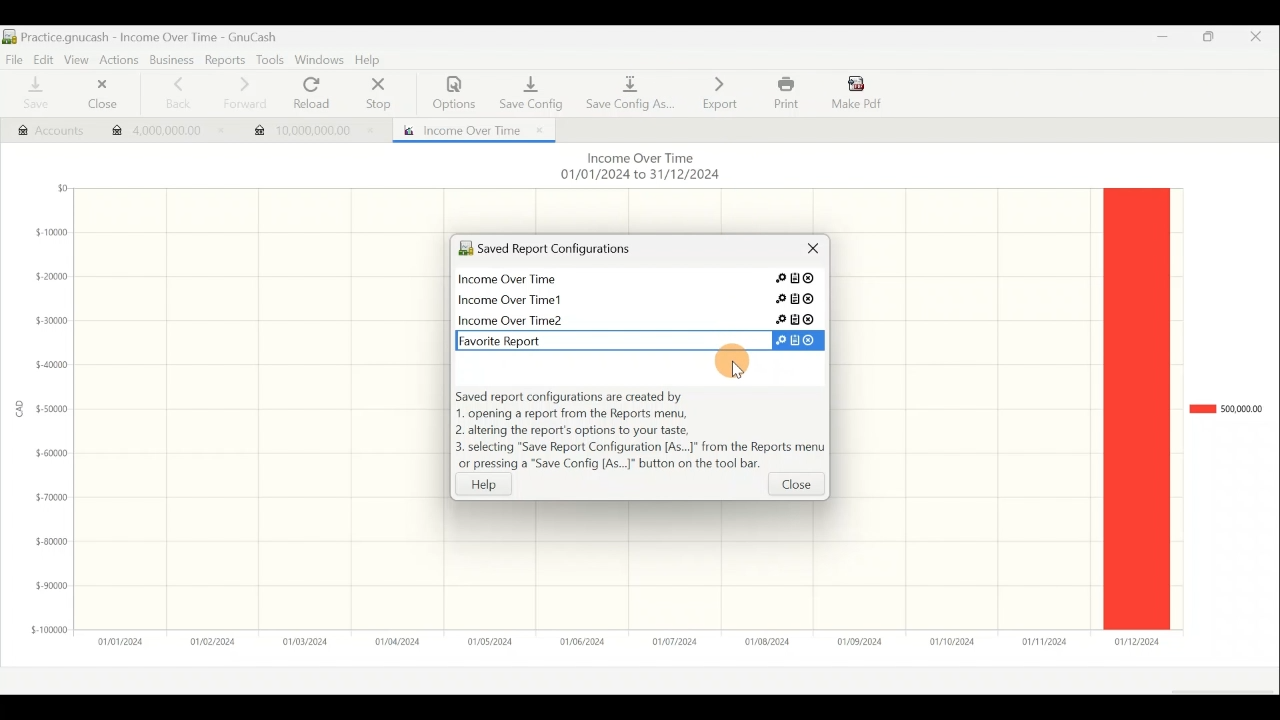 The image size is (1280, 720). Describe the element at coordinates (269, 60) in the screenshot. I see `Tools` at that location.